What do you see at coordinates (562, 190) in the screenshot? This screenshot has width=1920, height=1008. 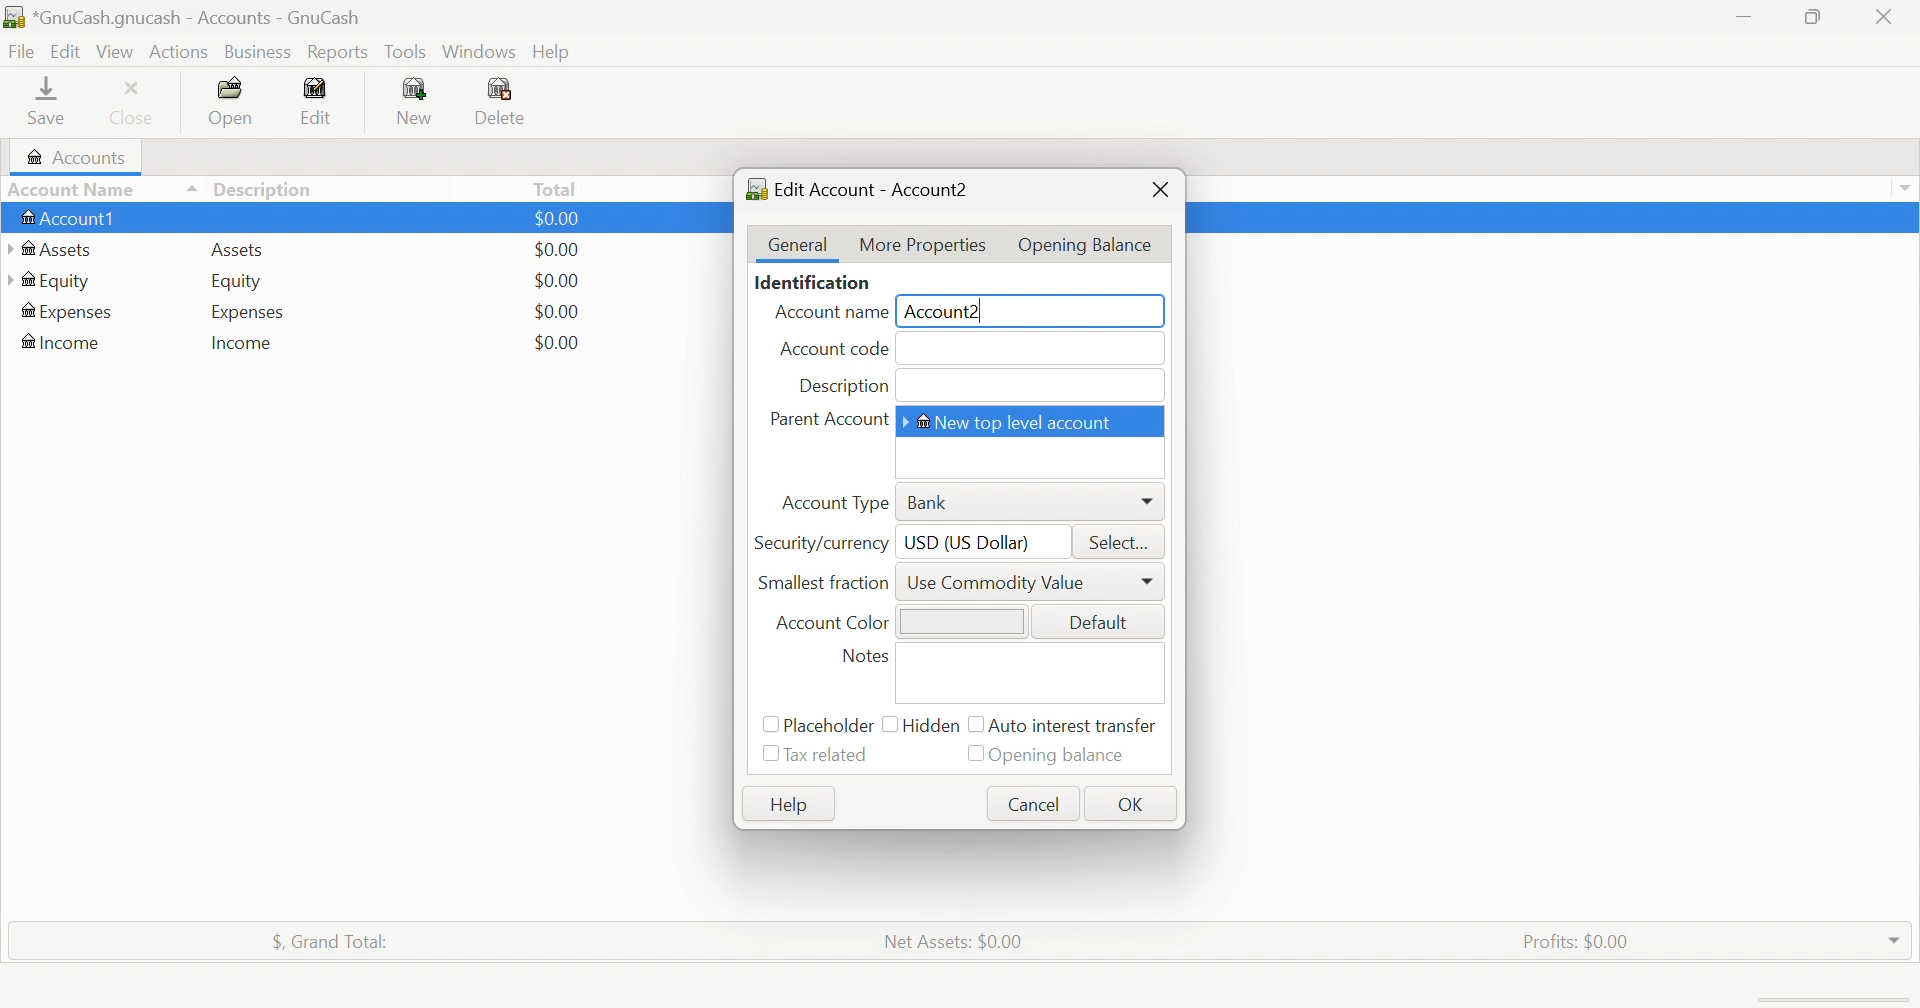 I see `Total` at bounding box center [562, 190].